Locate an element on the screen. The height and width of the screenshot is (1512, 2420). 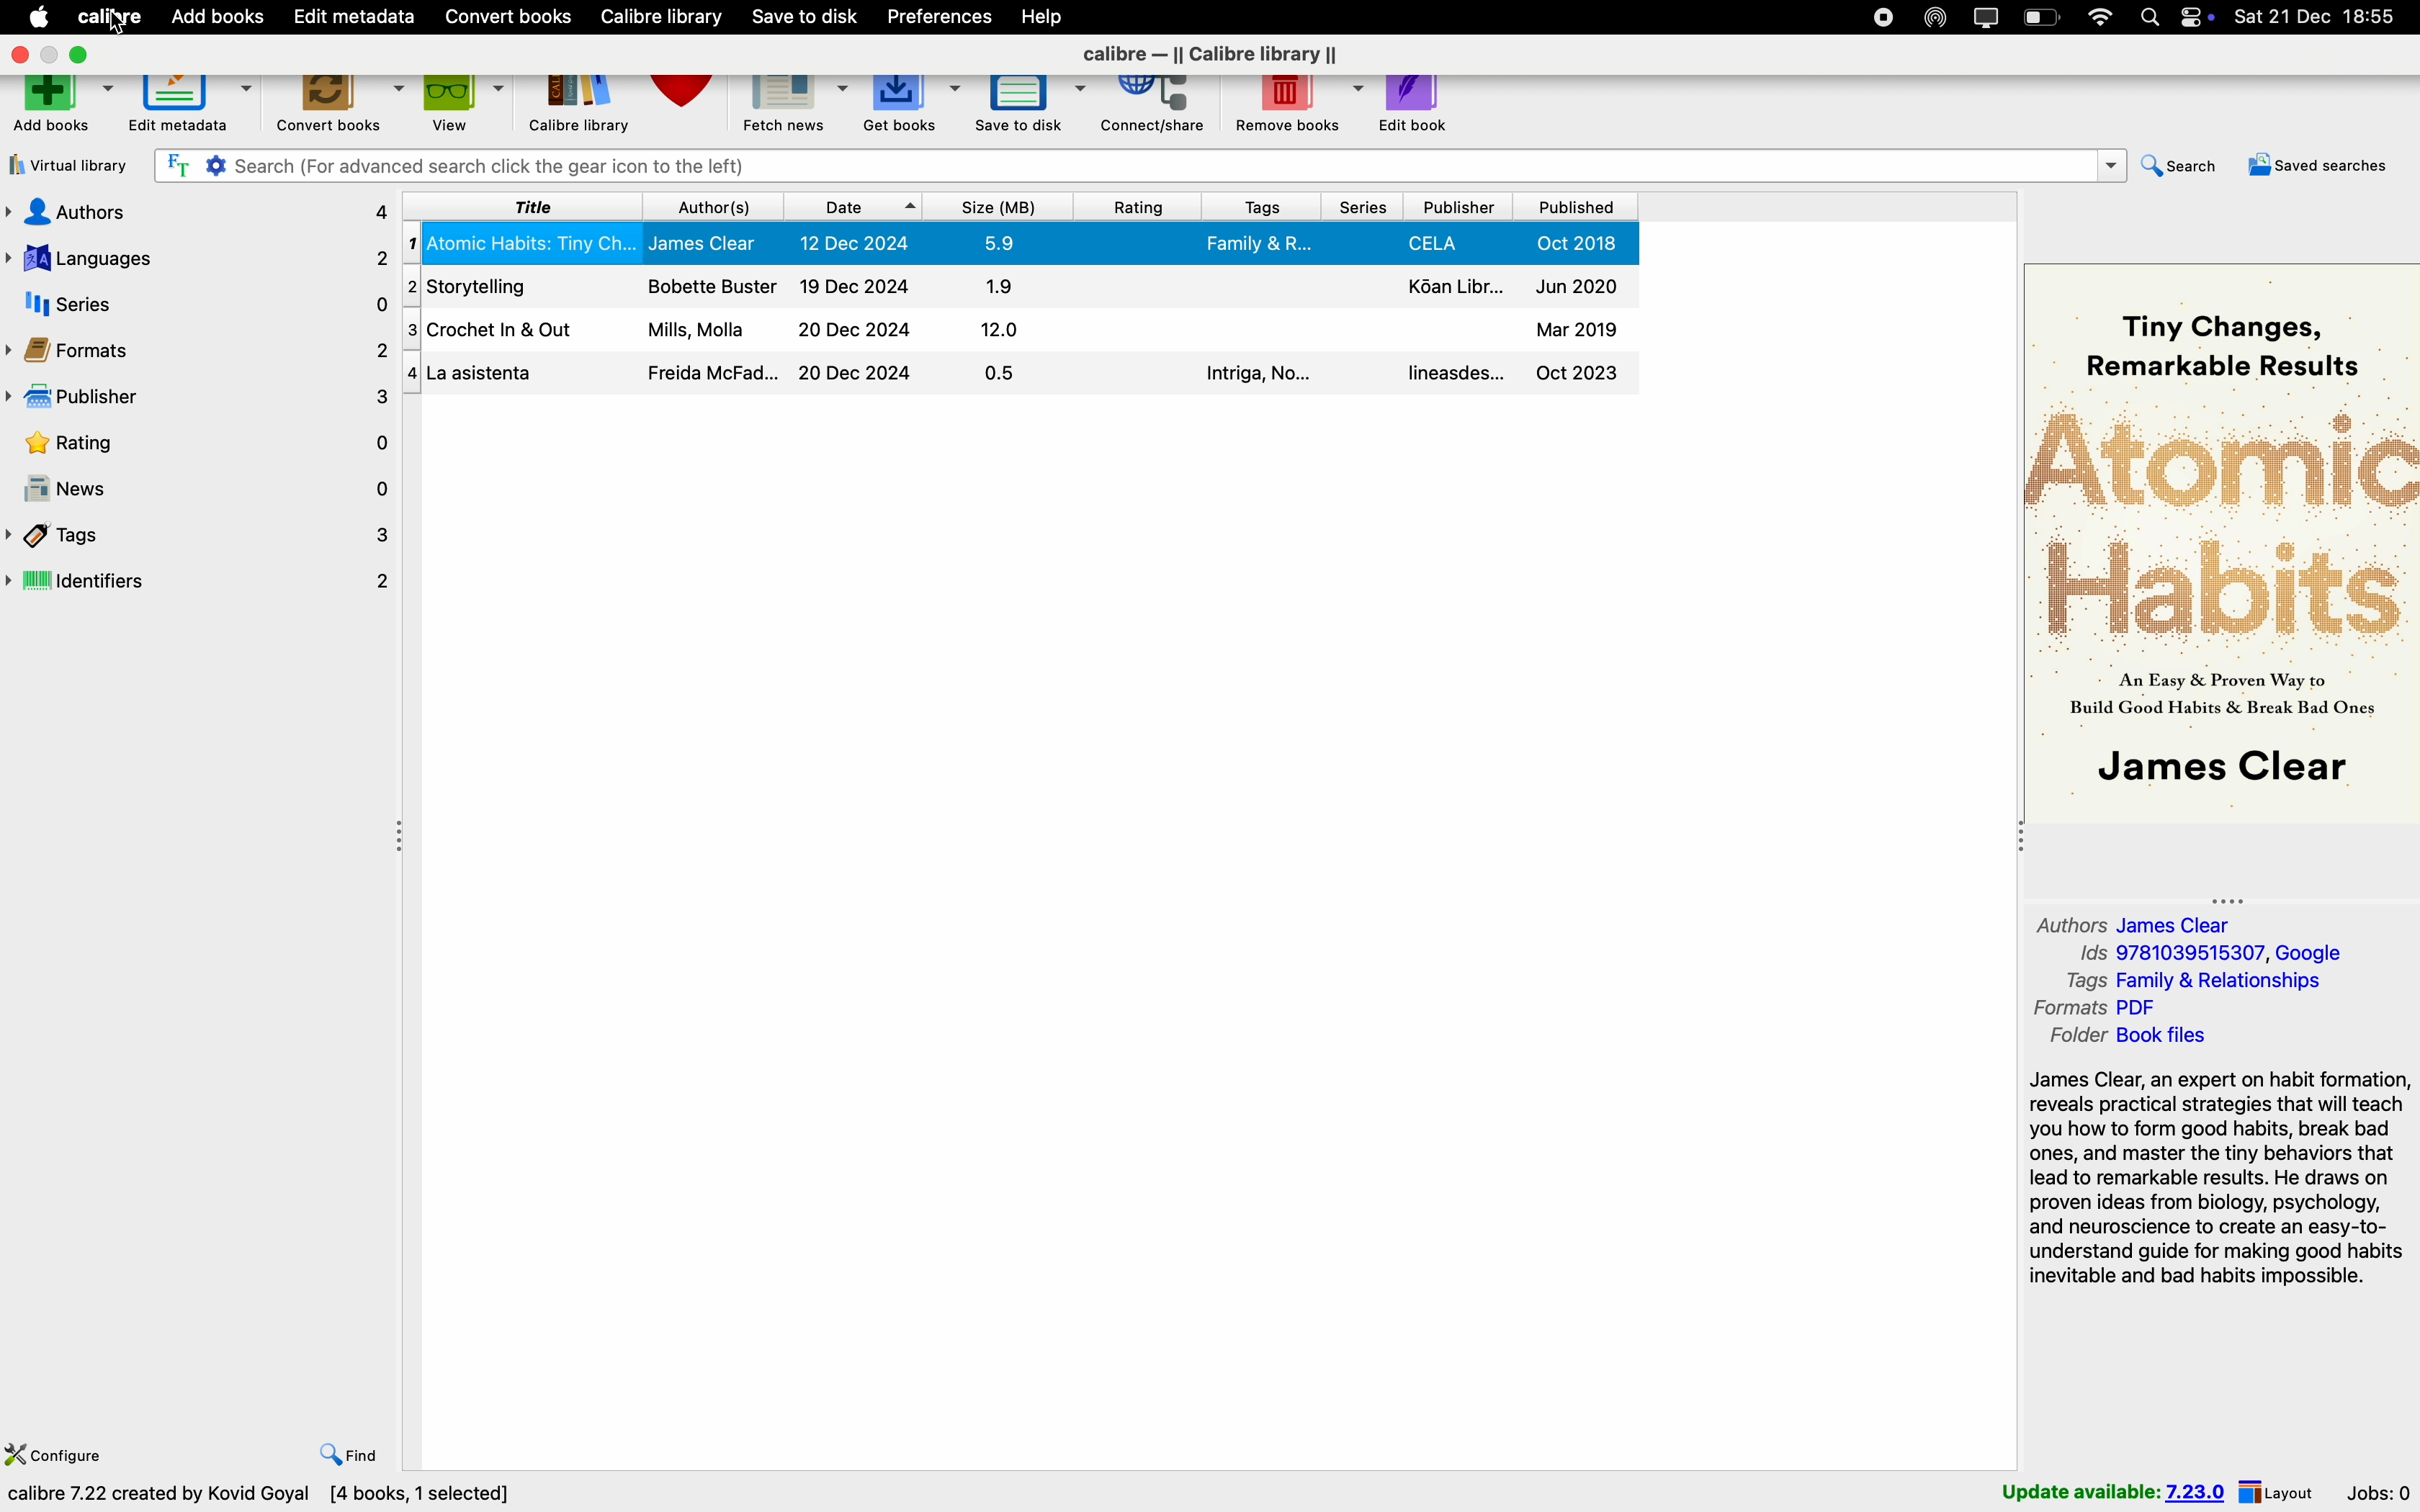
rating is located at coordinates (198, 444).